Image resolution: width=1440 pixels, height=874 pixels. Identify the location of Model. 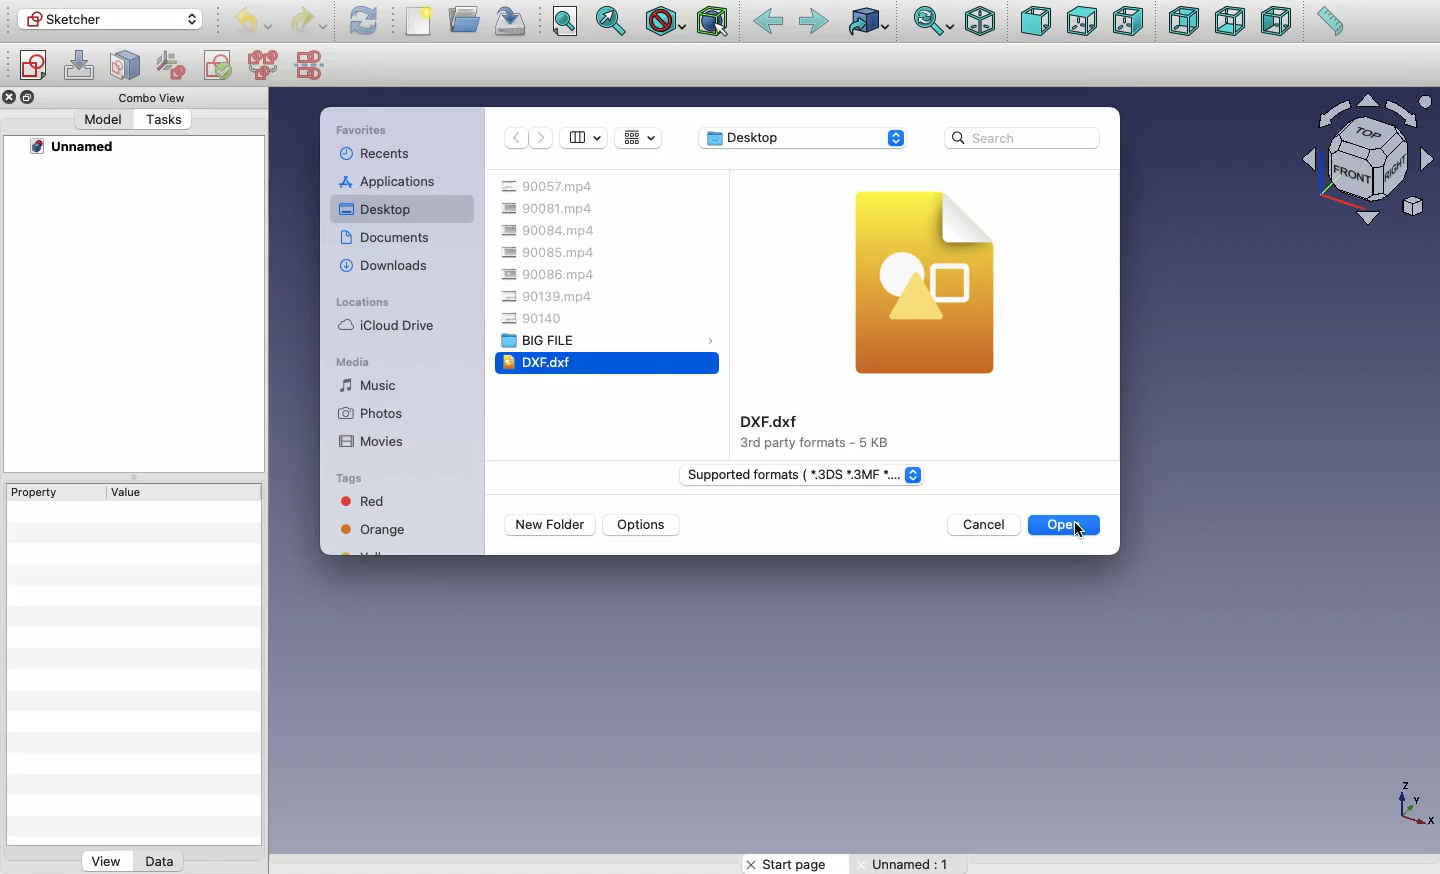
(104, 121).